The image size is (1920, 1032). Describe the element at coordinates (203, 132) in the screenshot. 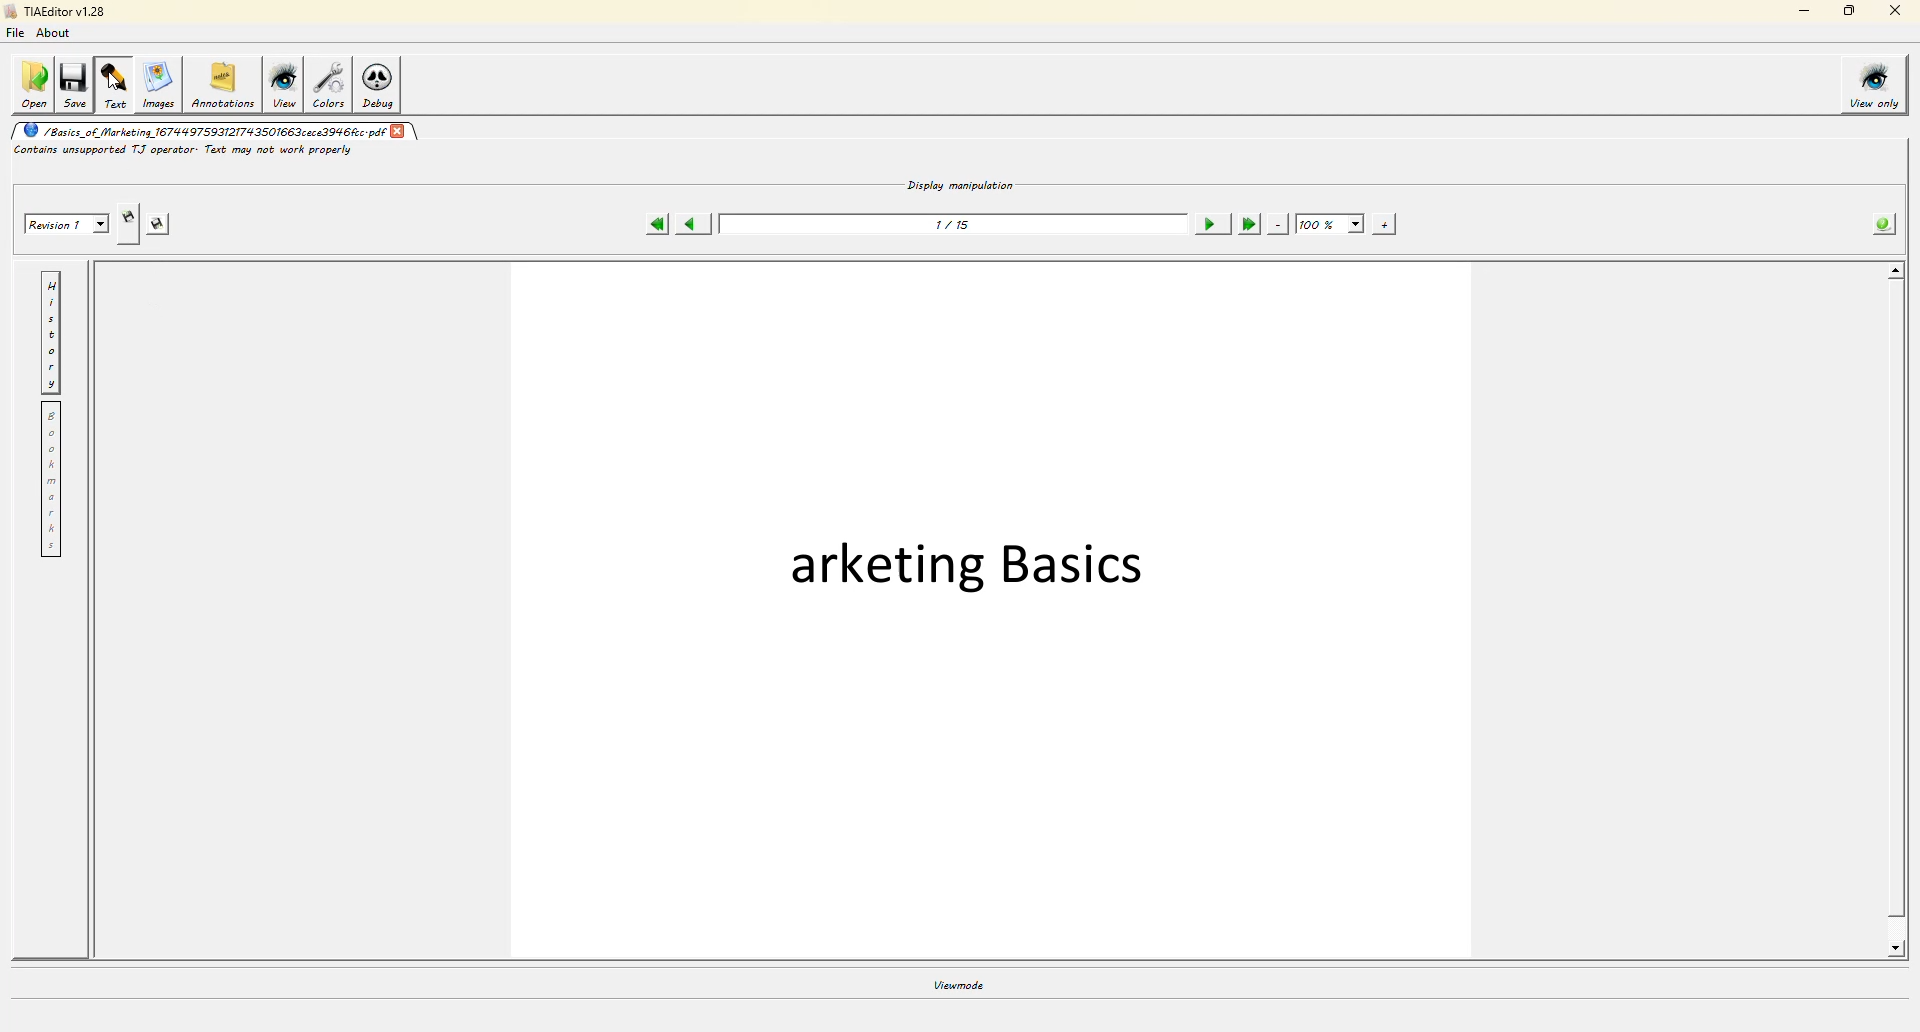

I see `/Basics_of Marketing_1674497593121743501663cece3946fcc.pdf` at that location.